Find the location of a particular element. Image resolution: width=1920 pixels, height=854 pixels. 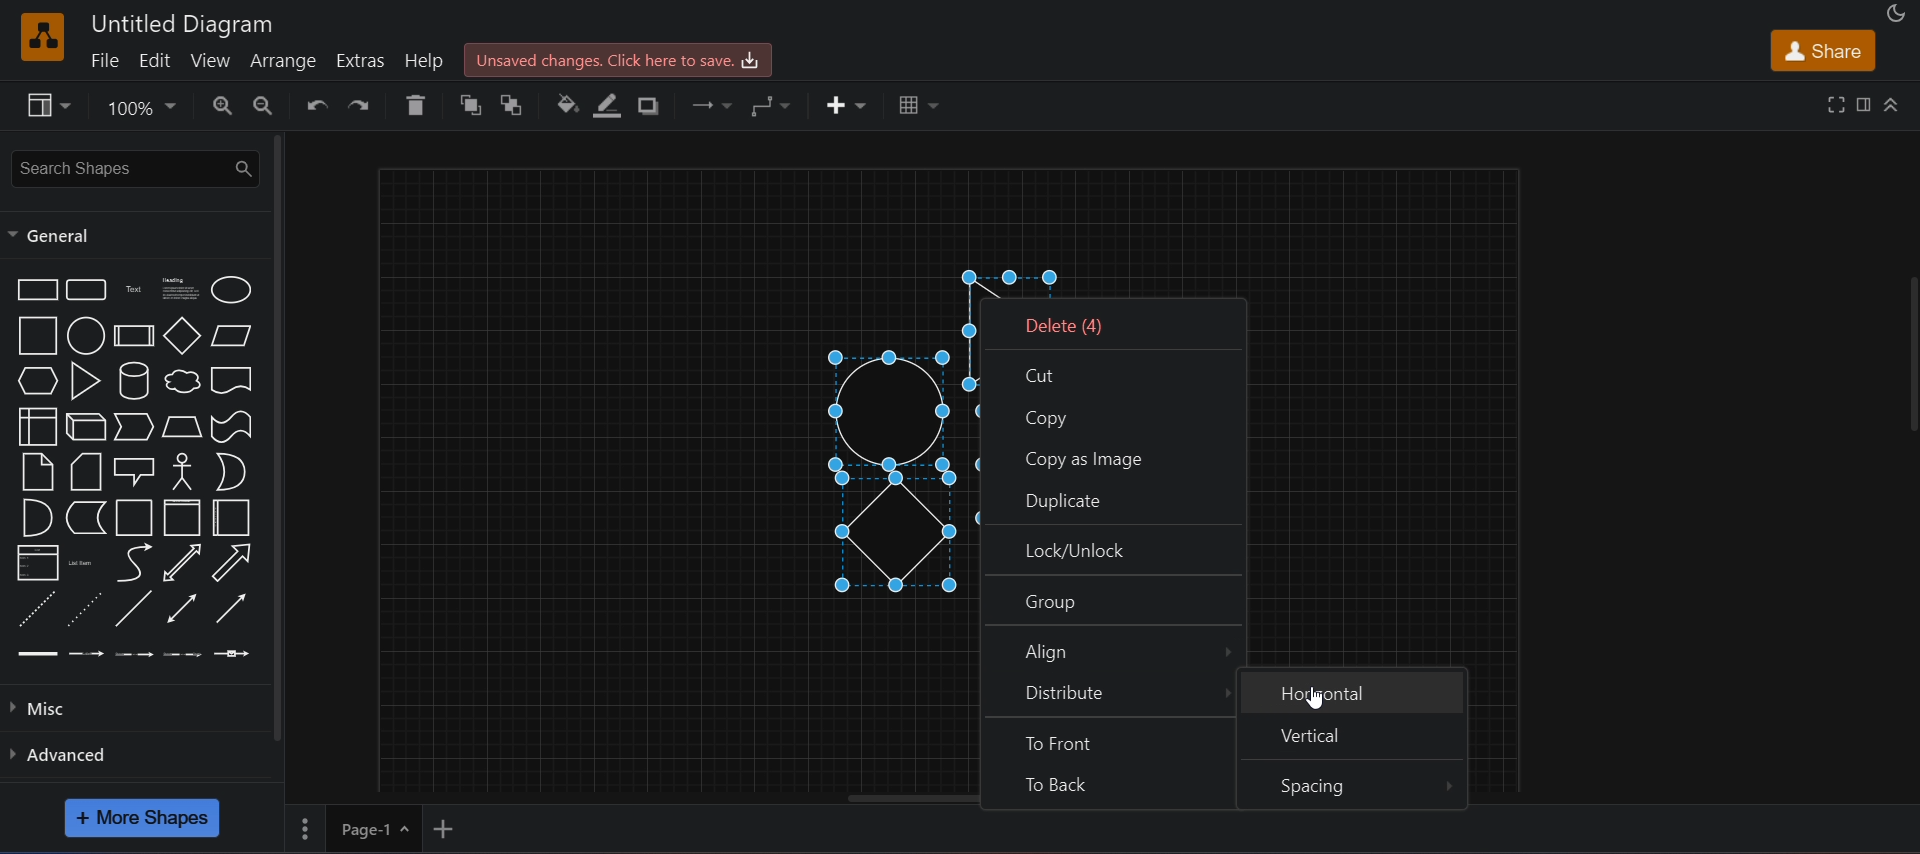

more shapes is located at coordinates (142, 817).